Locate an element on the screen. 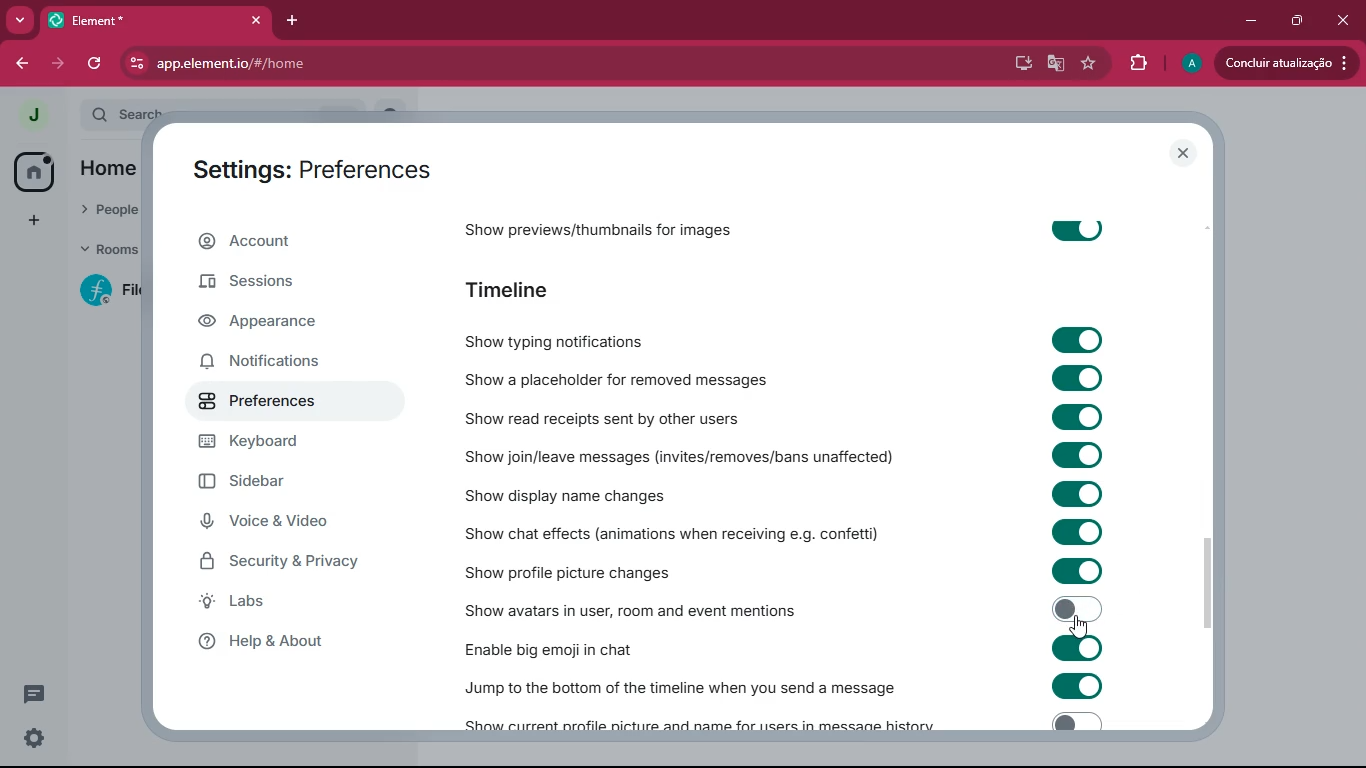 This screenshot has height=768, width=1366. settings: preferences is located at coordinates (304, 166).